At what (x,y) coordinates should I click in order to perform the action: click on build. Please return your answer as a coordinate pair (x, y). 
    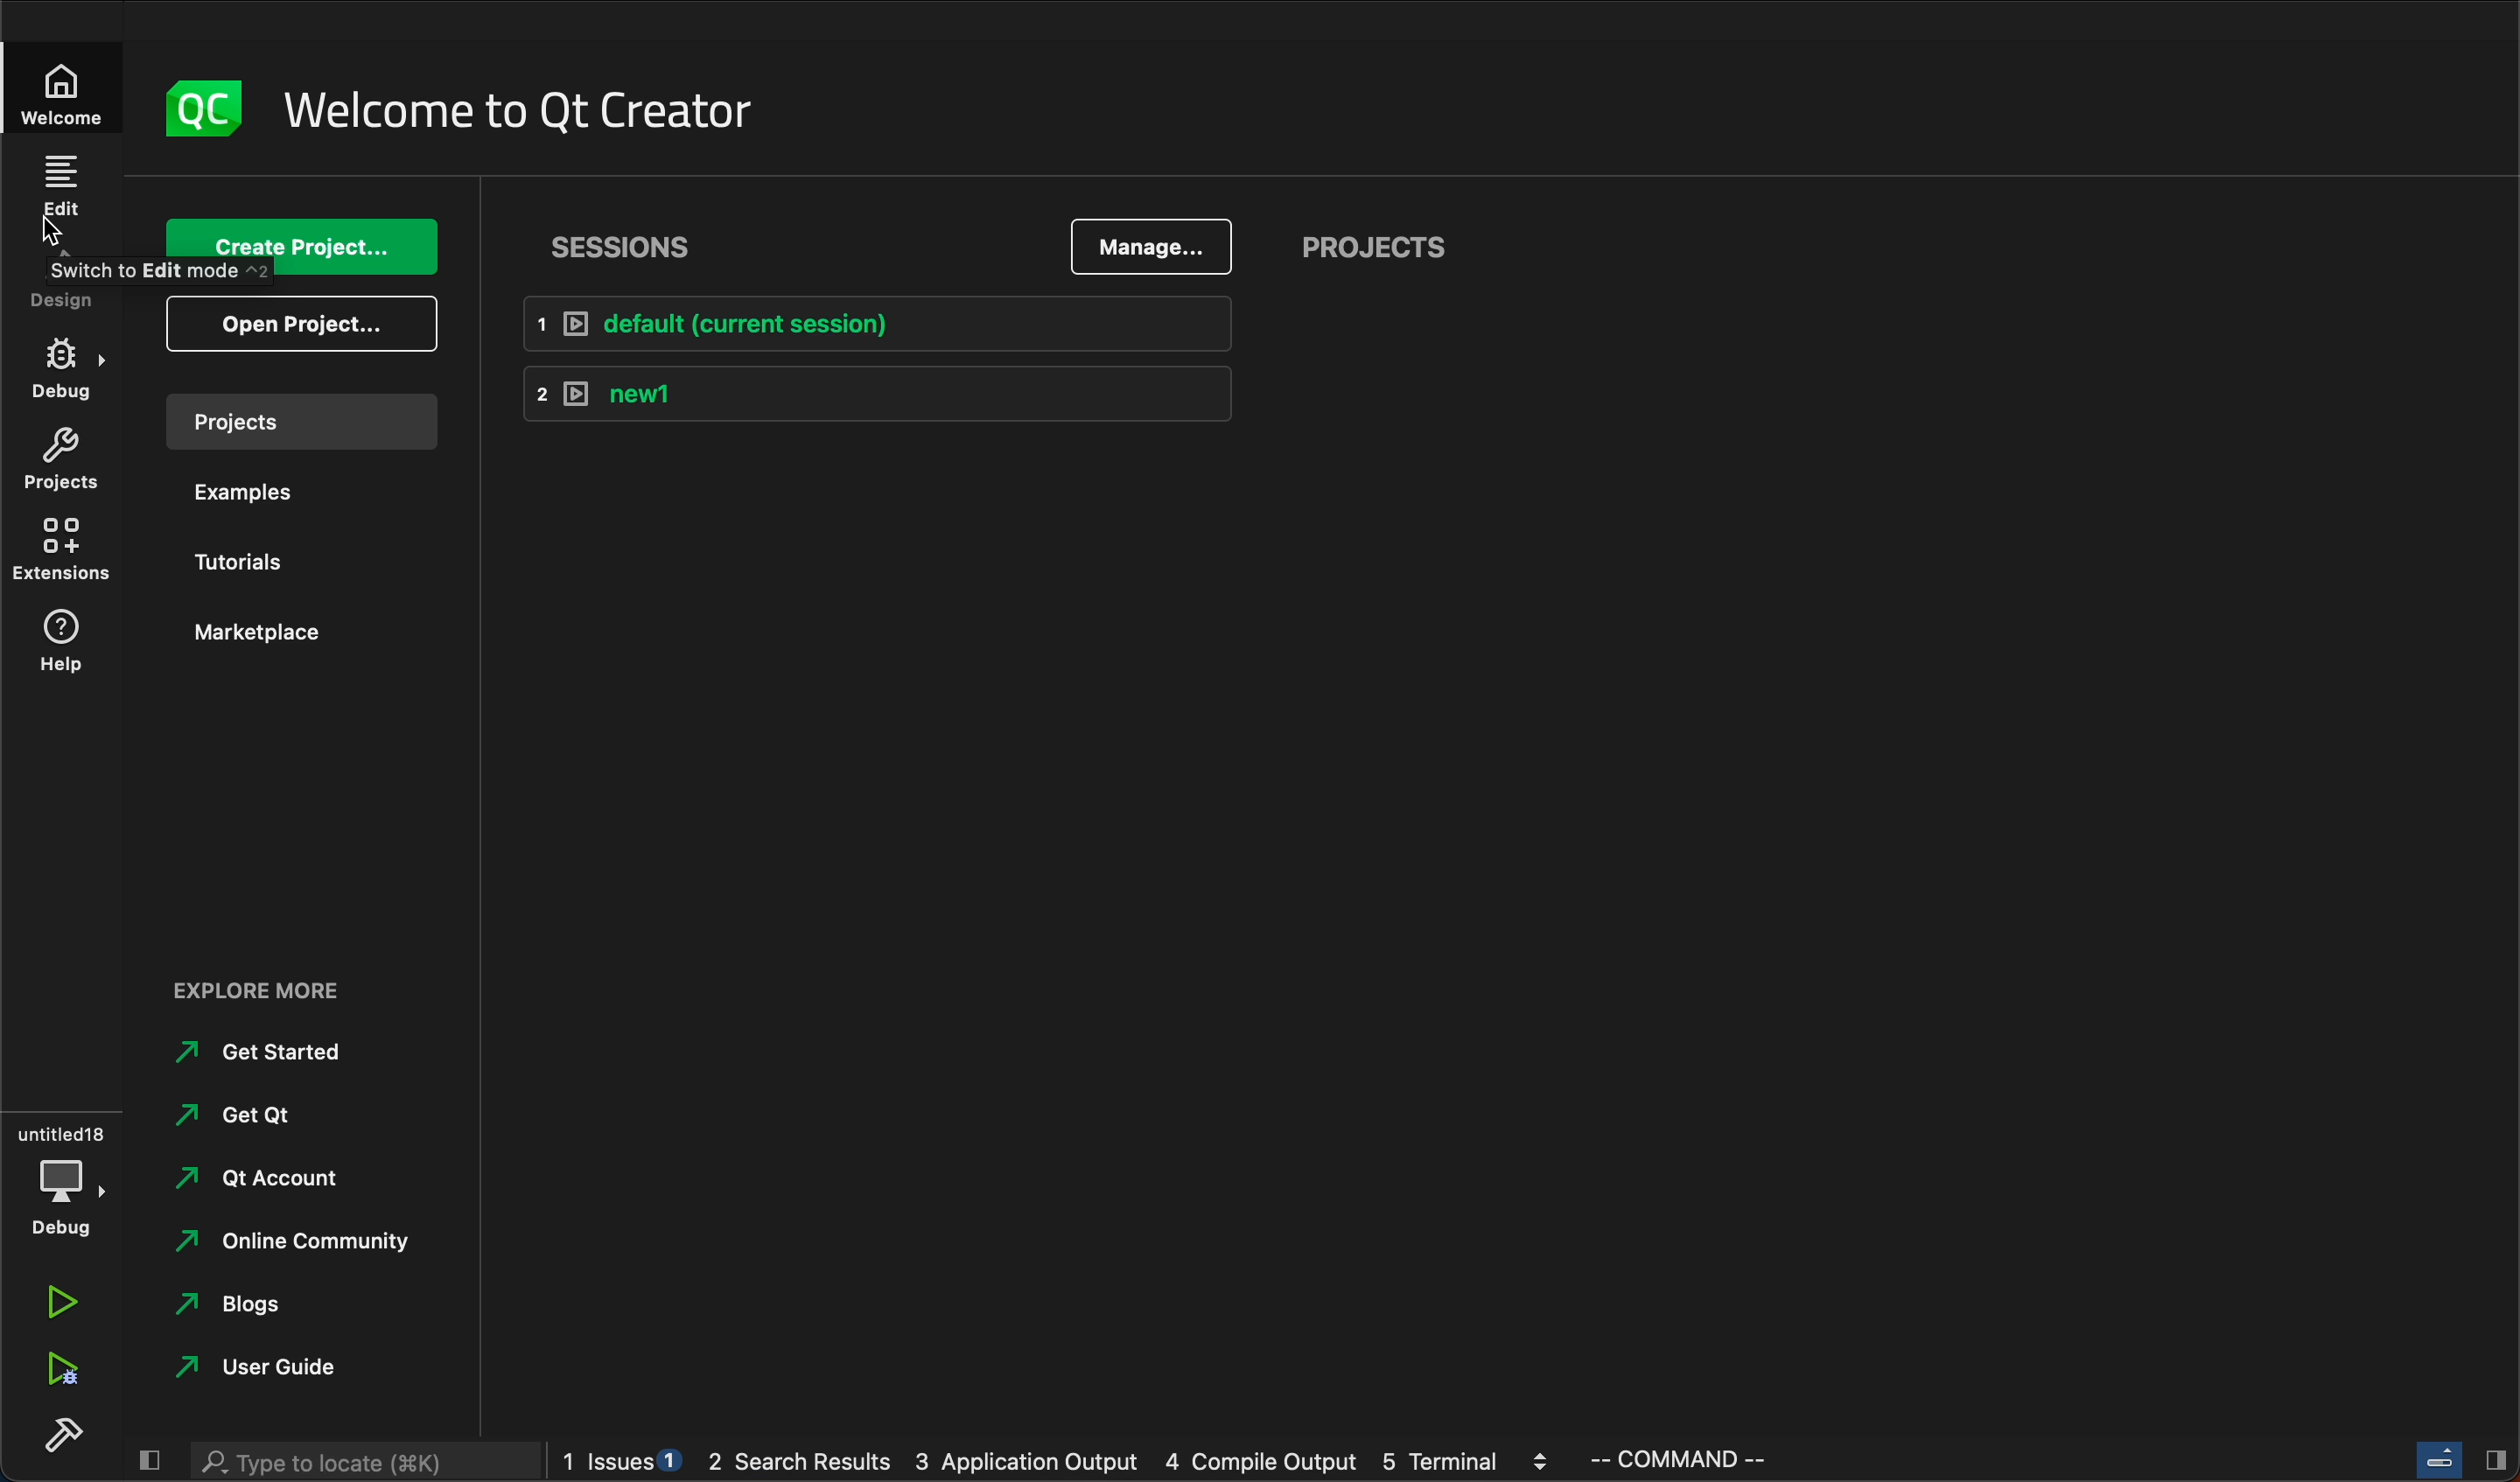
    Looking at the image, I should click on (59, 1440).